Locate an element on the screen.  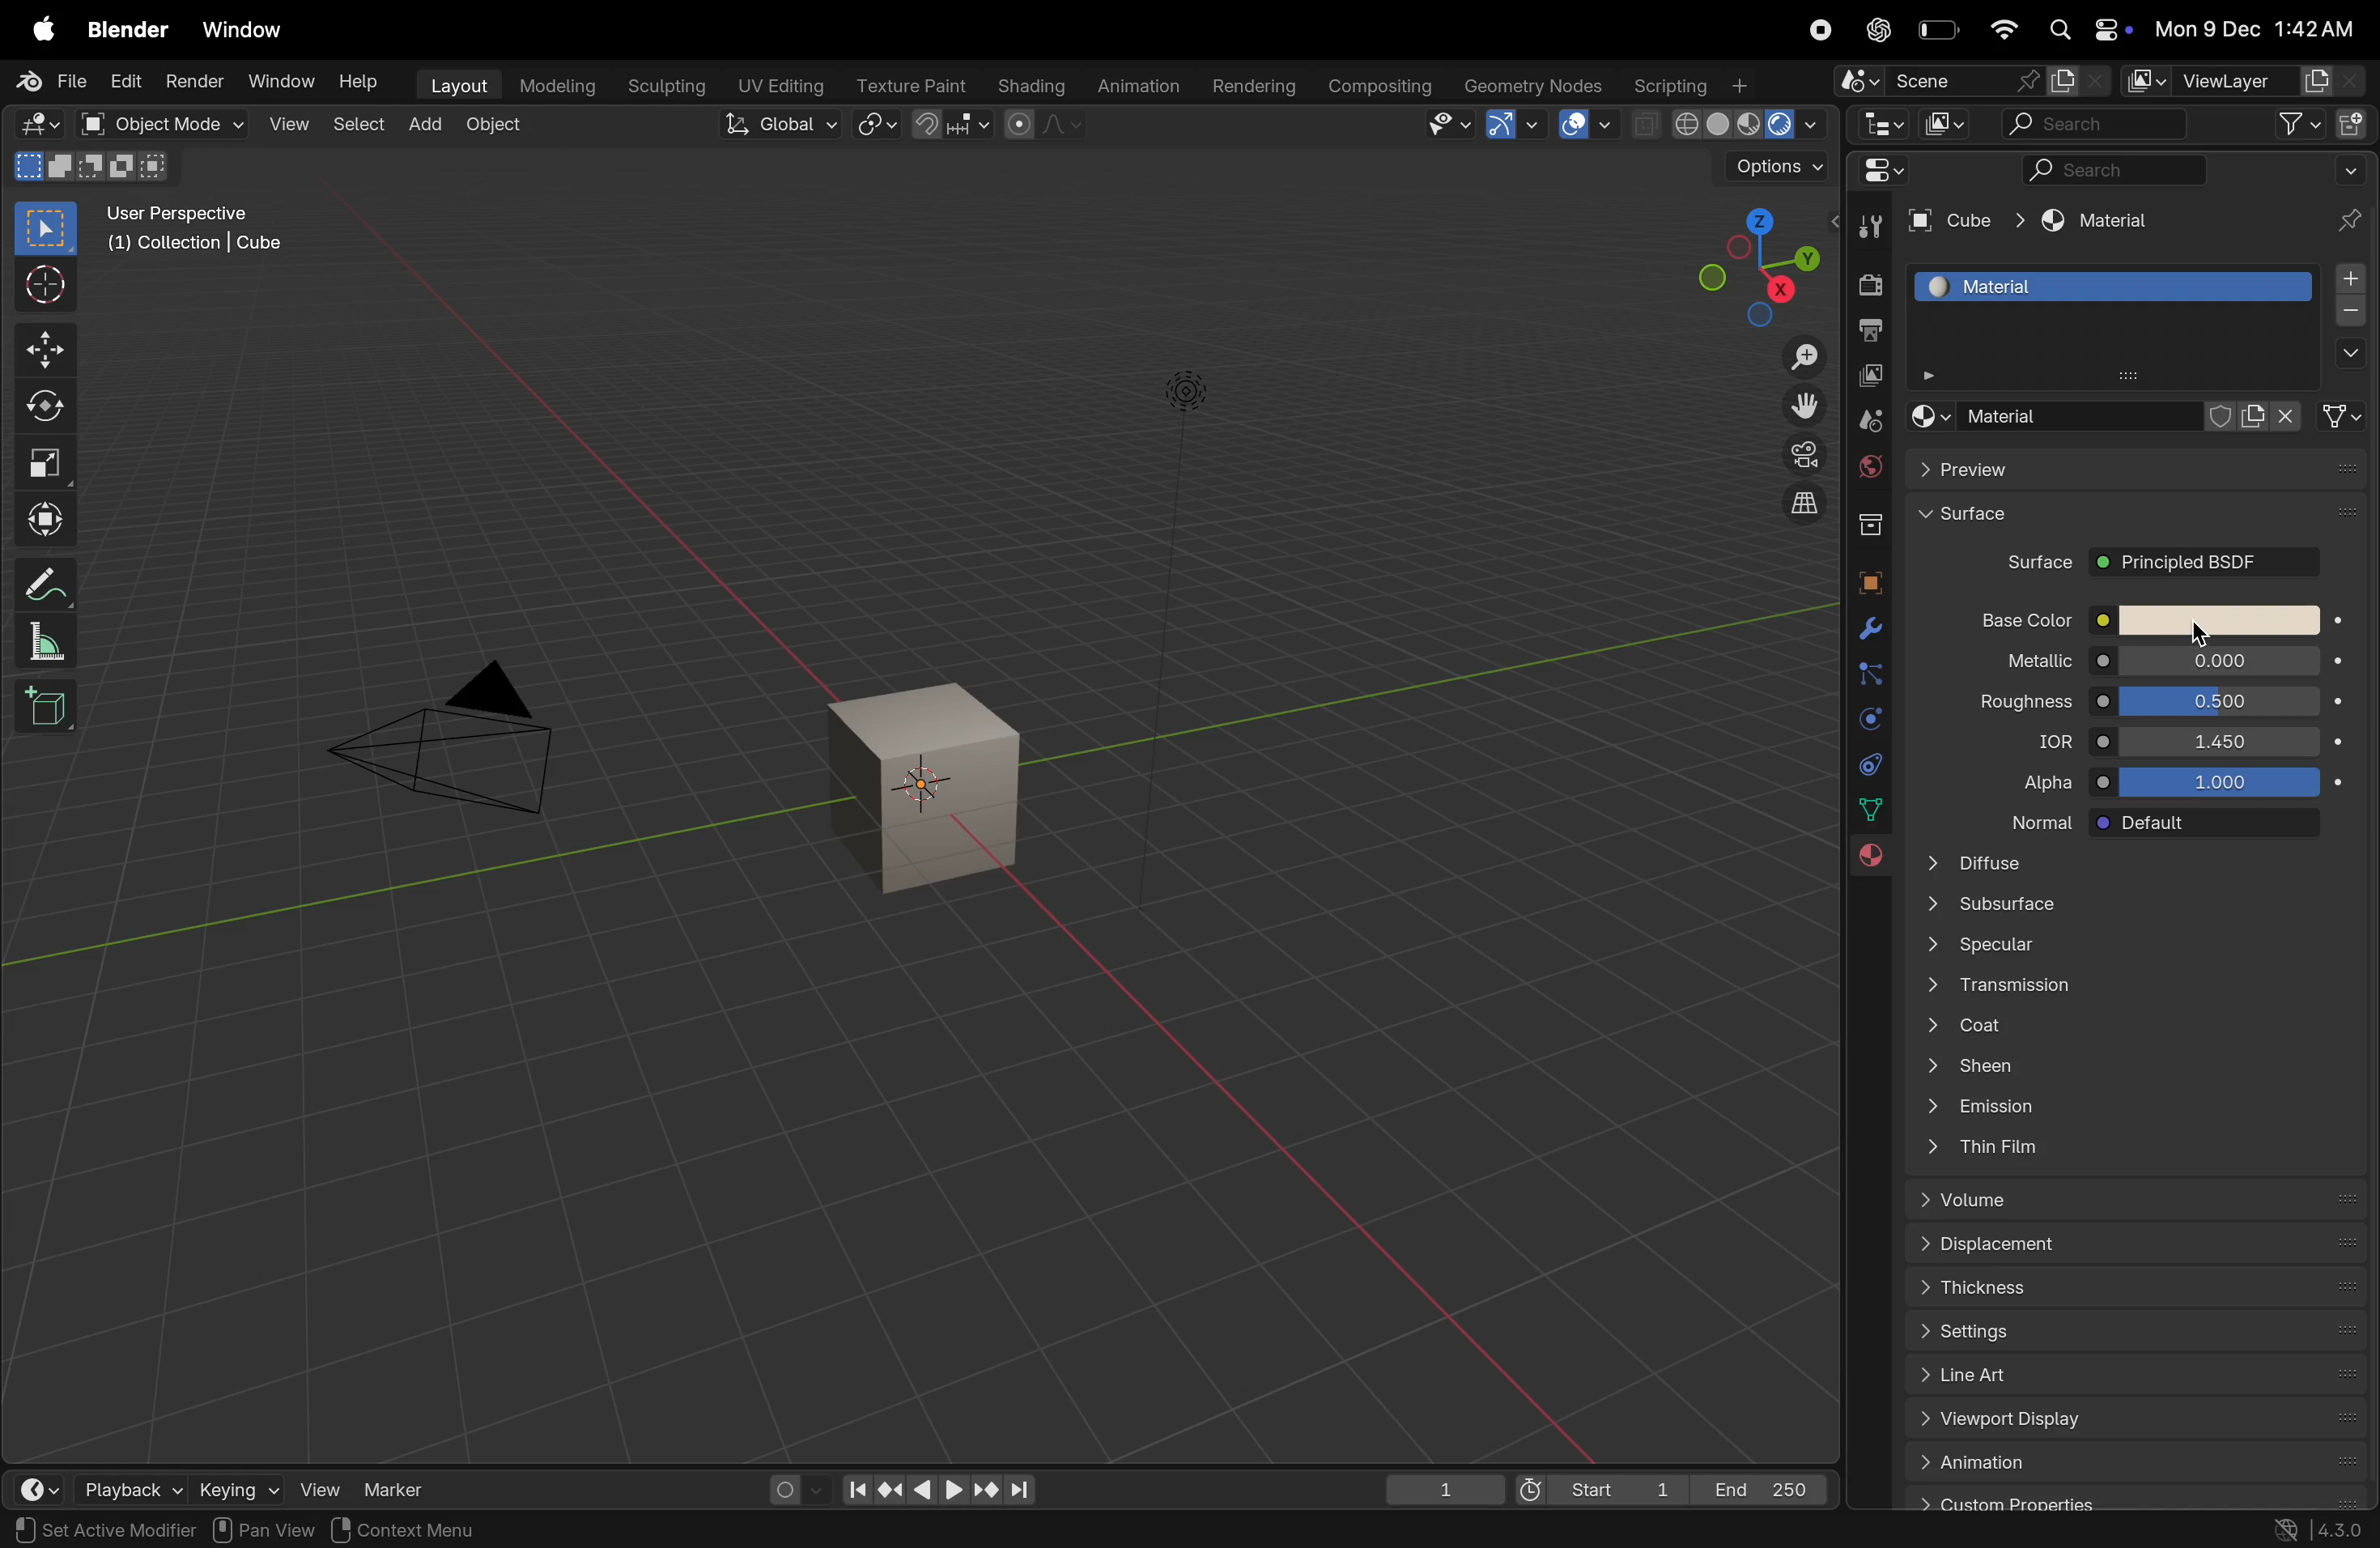
object mode is located at coordinates (497, 128).